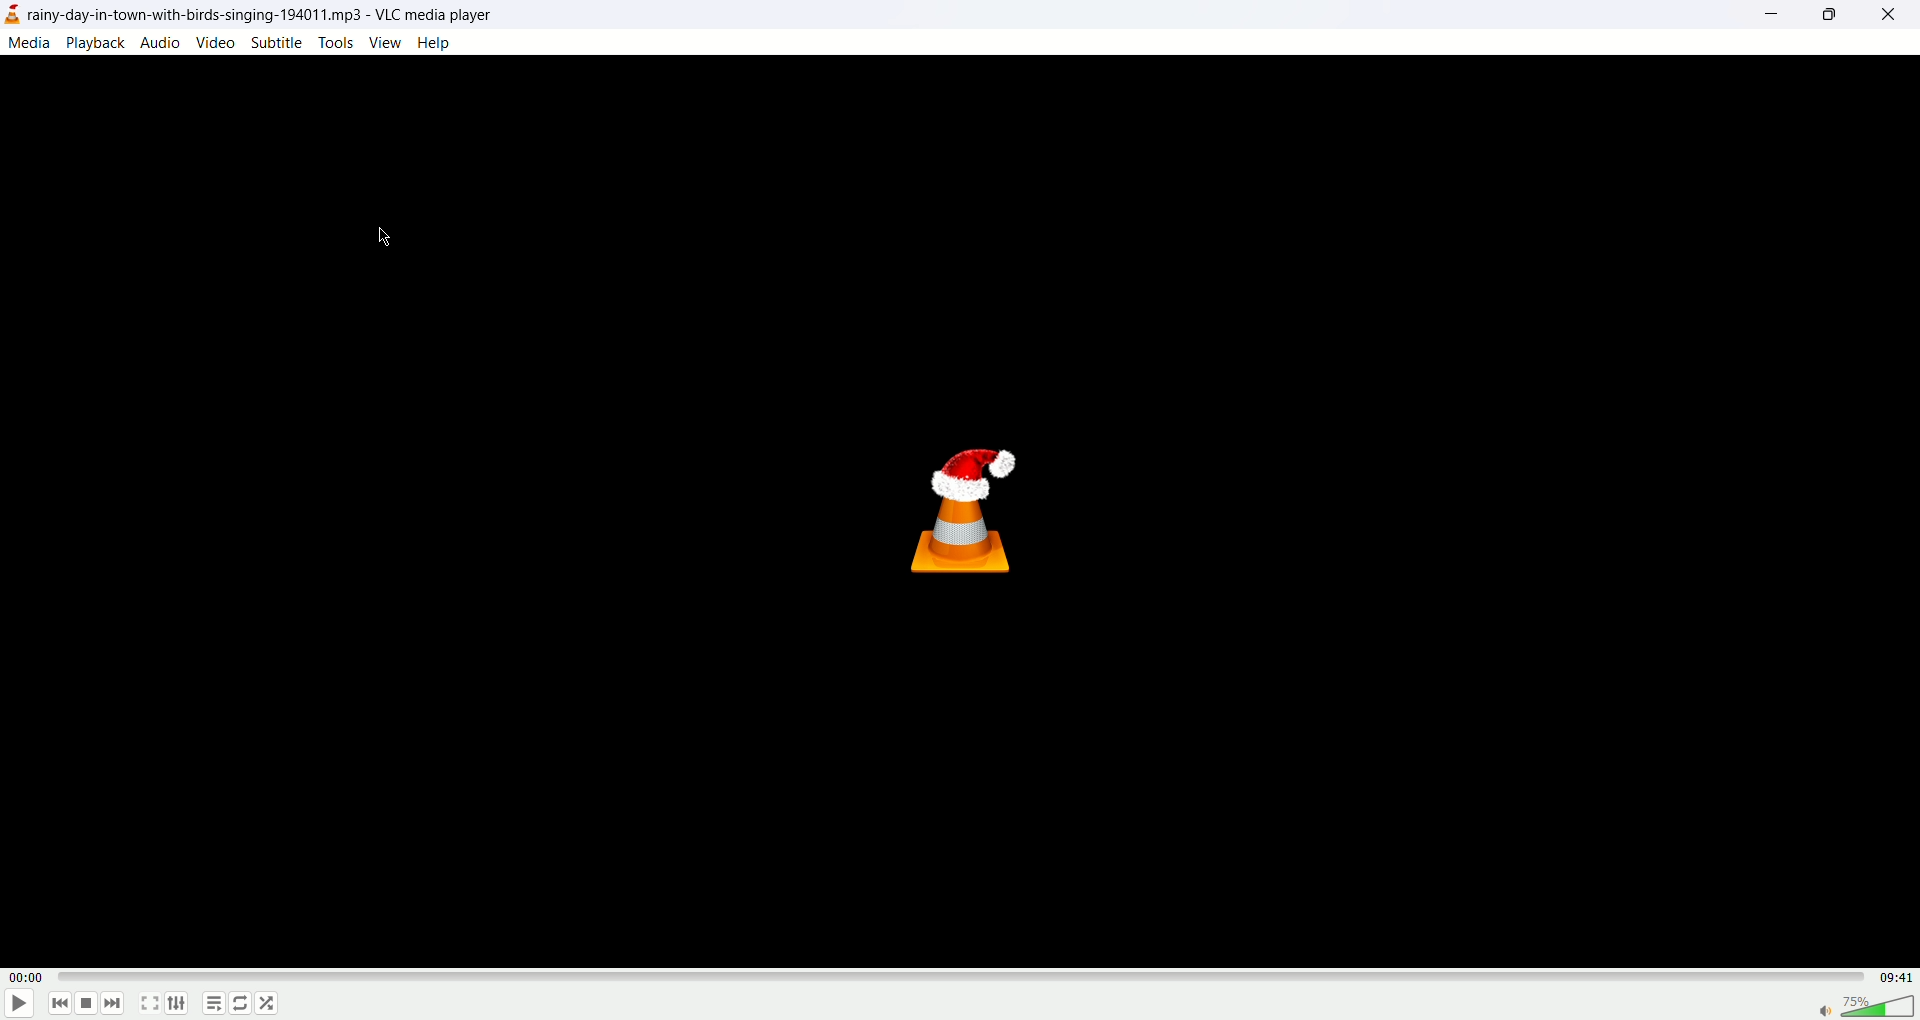  I want to click on playback, so click(98, 42).